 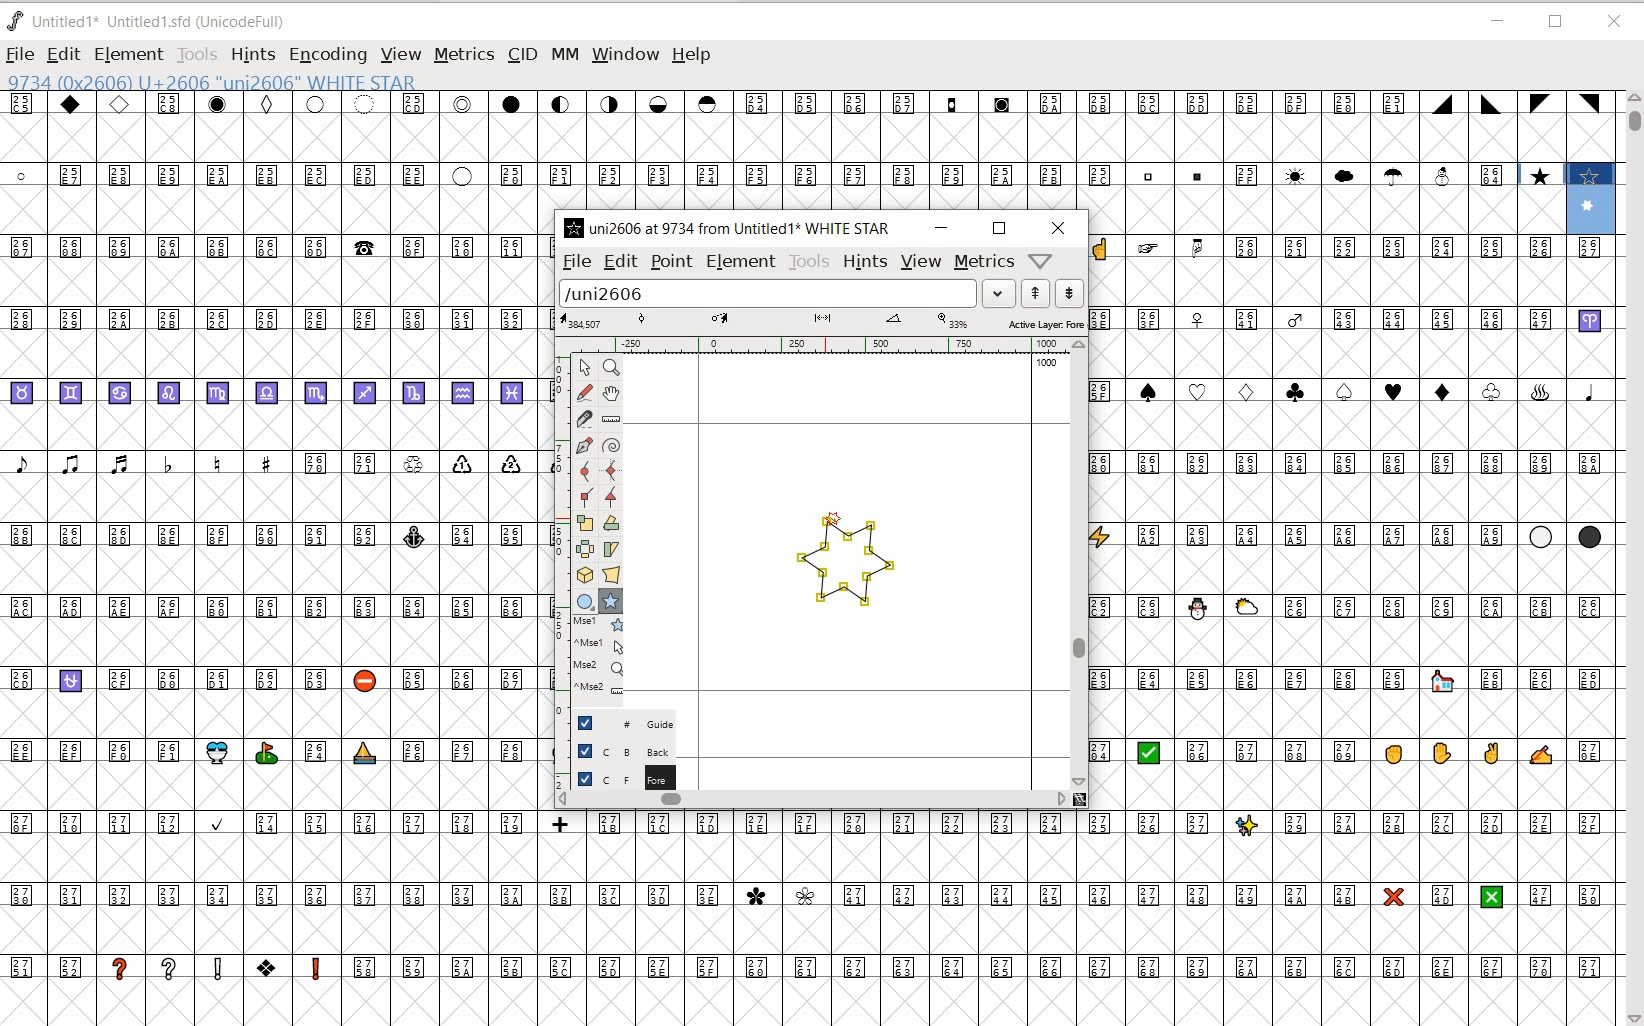 I want to click on RECTANGLE OR ELLIPSE, so click(x=587, y=602).